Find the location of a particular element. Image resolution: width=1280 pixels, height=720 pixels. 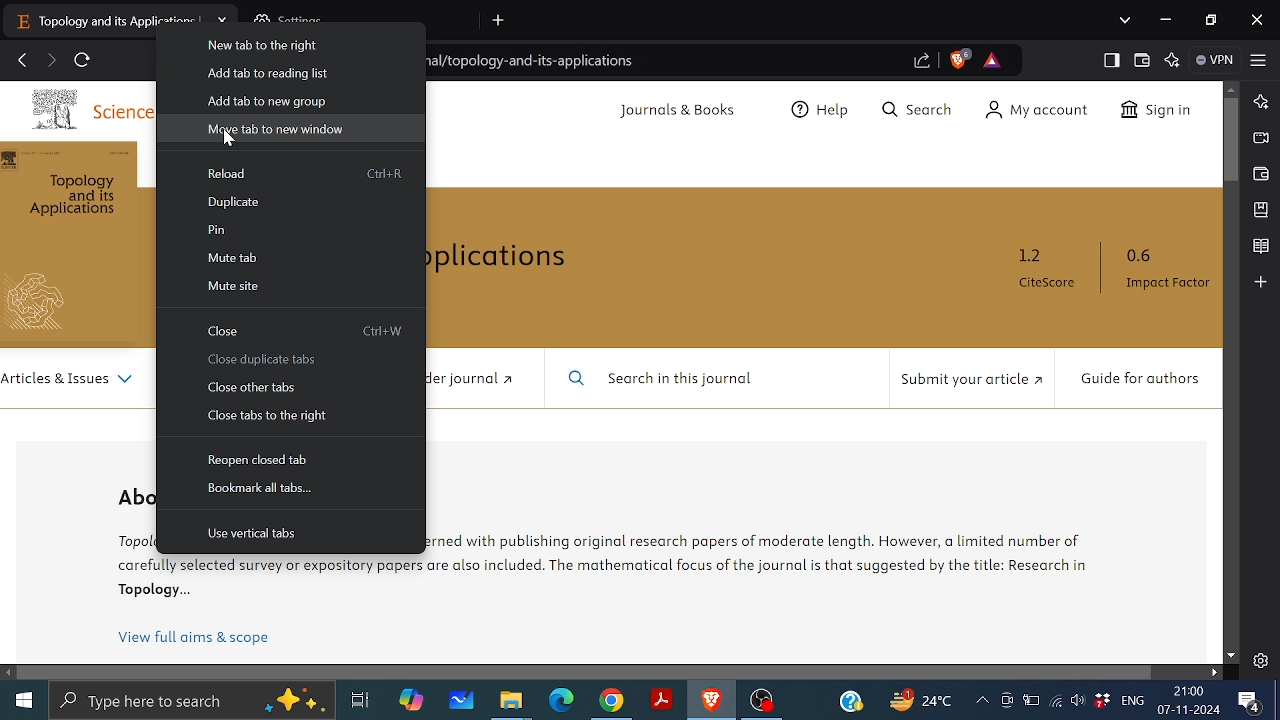

Use vertical tabs is located at coordinates (251, 534).